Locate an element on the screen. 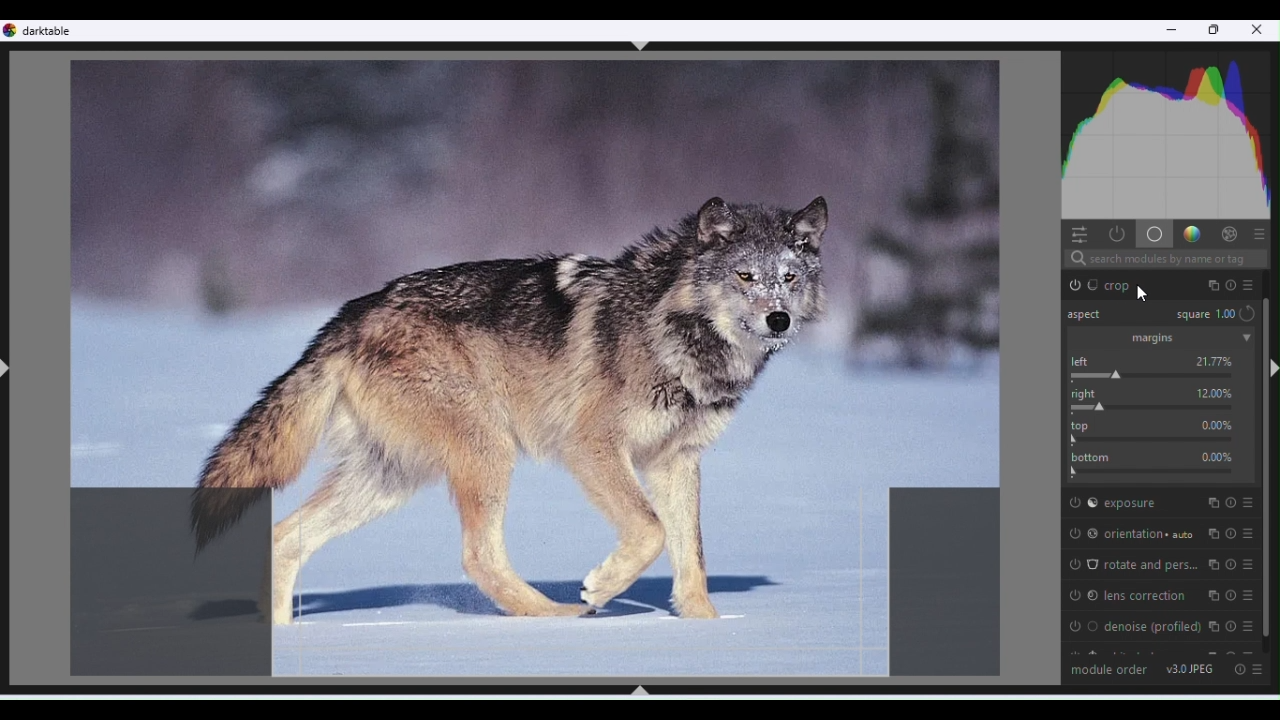 This screenshot has width=1280, height=720. Close is located at coordinates (1258, 32).